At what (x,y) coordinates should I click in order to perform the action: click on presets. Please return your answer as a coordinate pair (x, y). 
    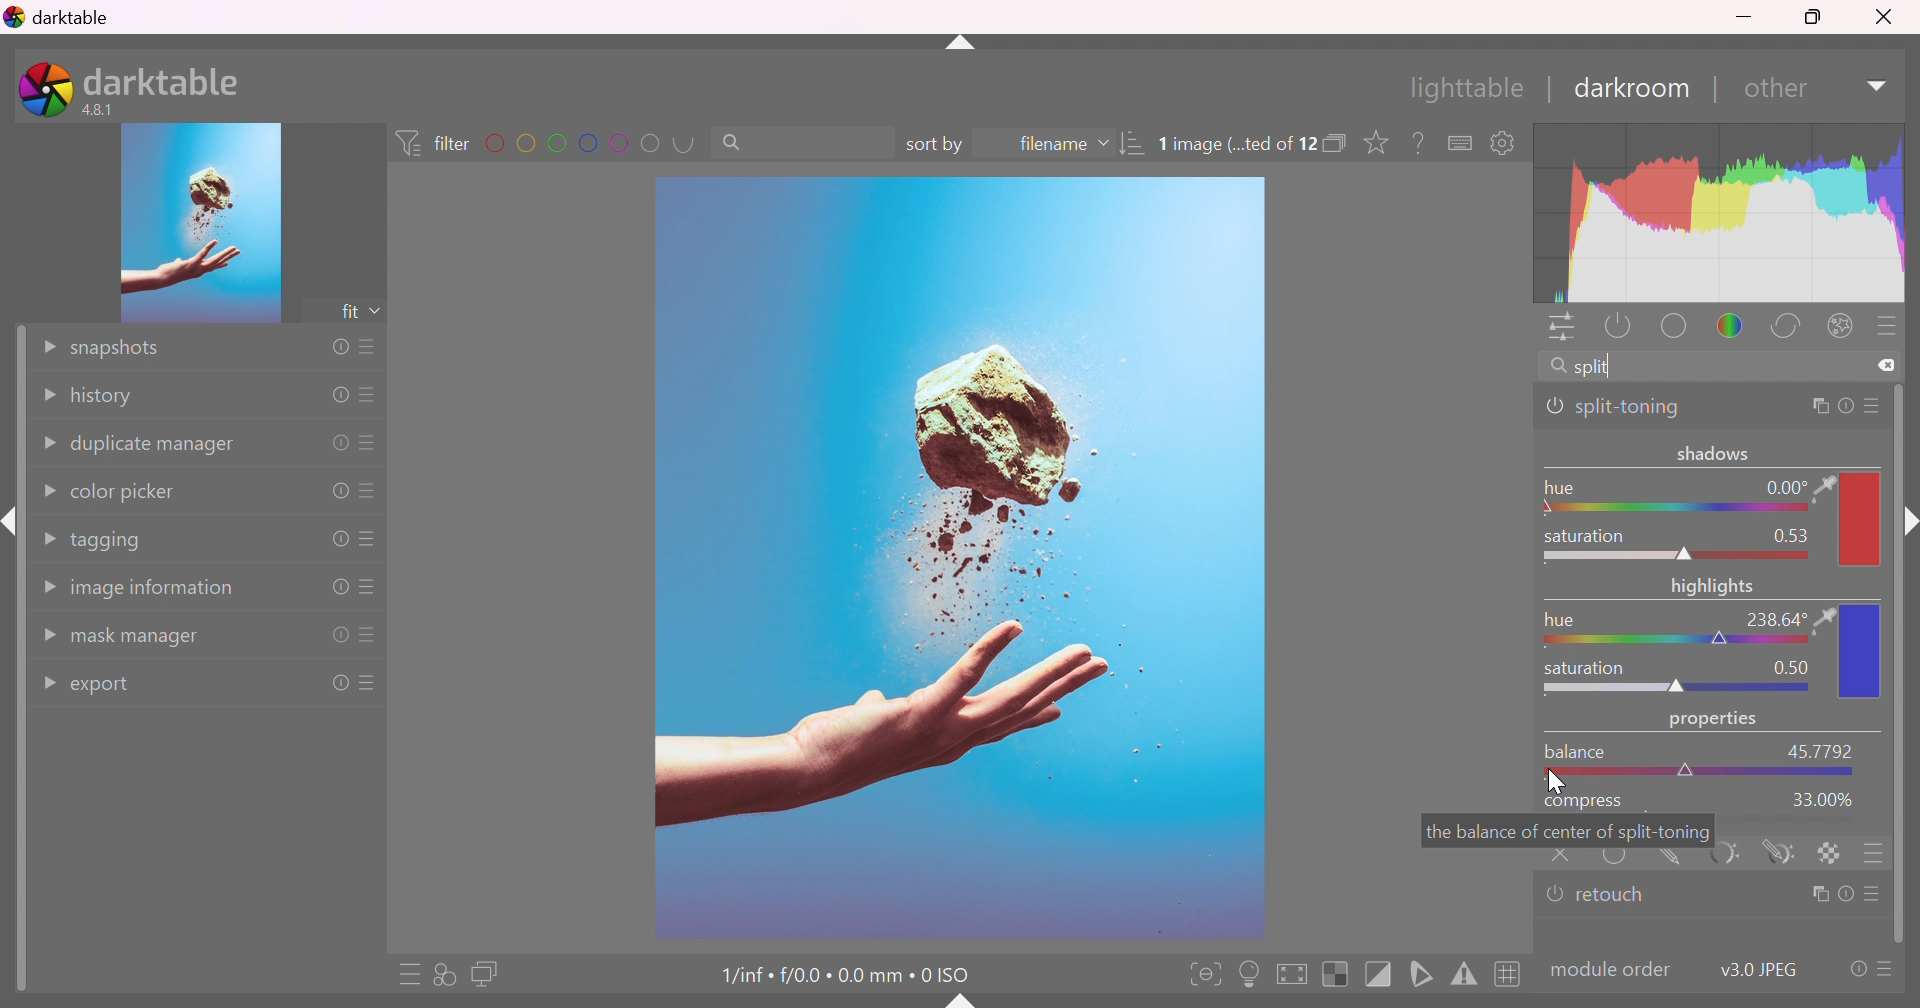
    Looking at the image, I should click on (371, 349).